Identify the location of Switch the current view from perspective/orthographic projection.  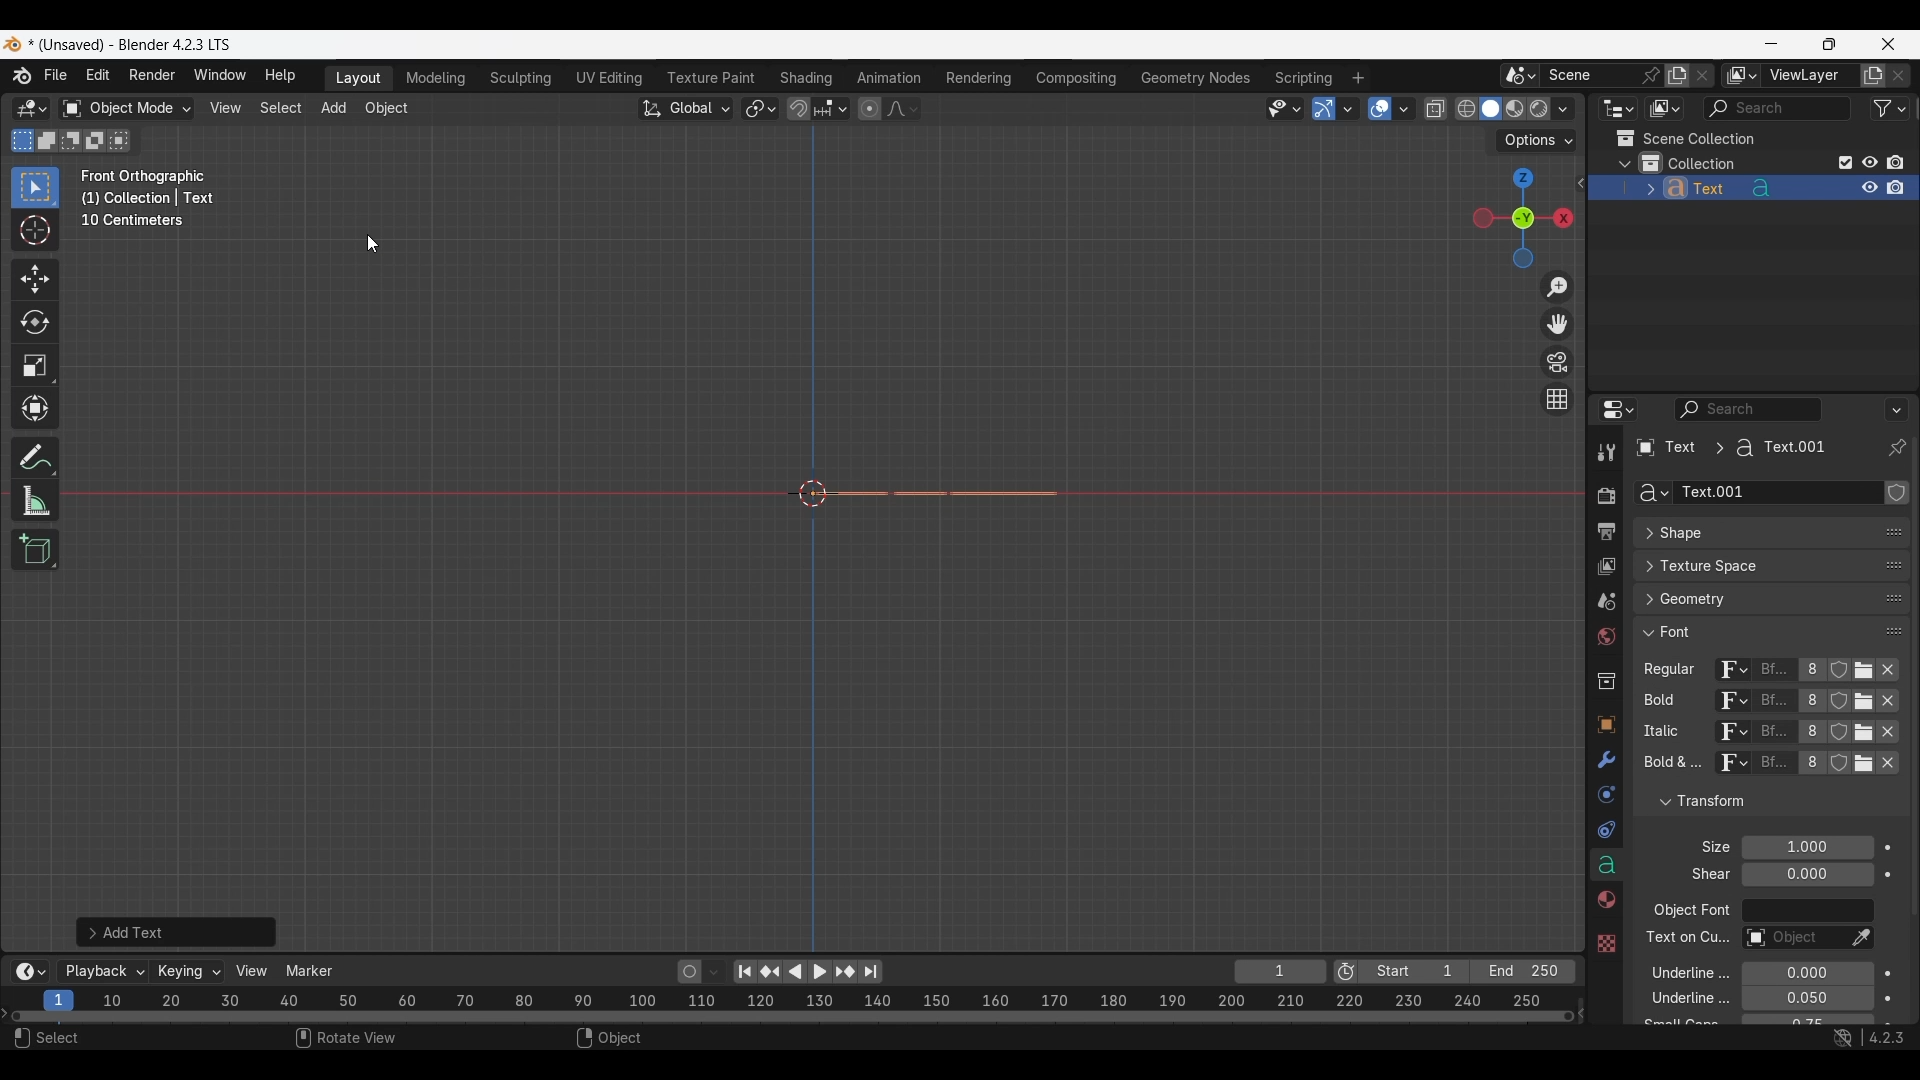
(1556, 398).